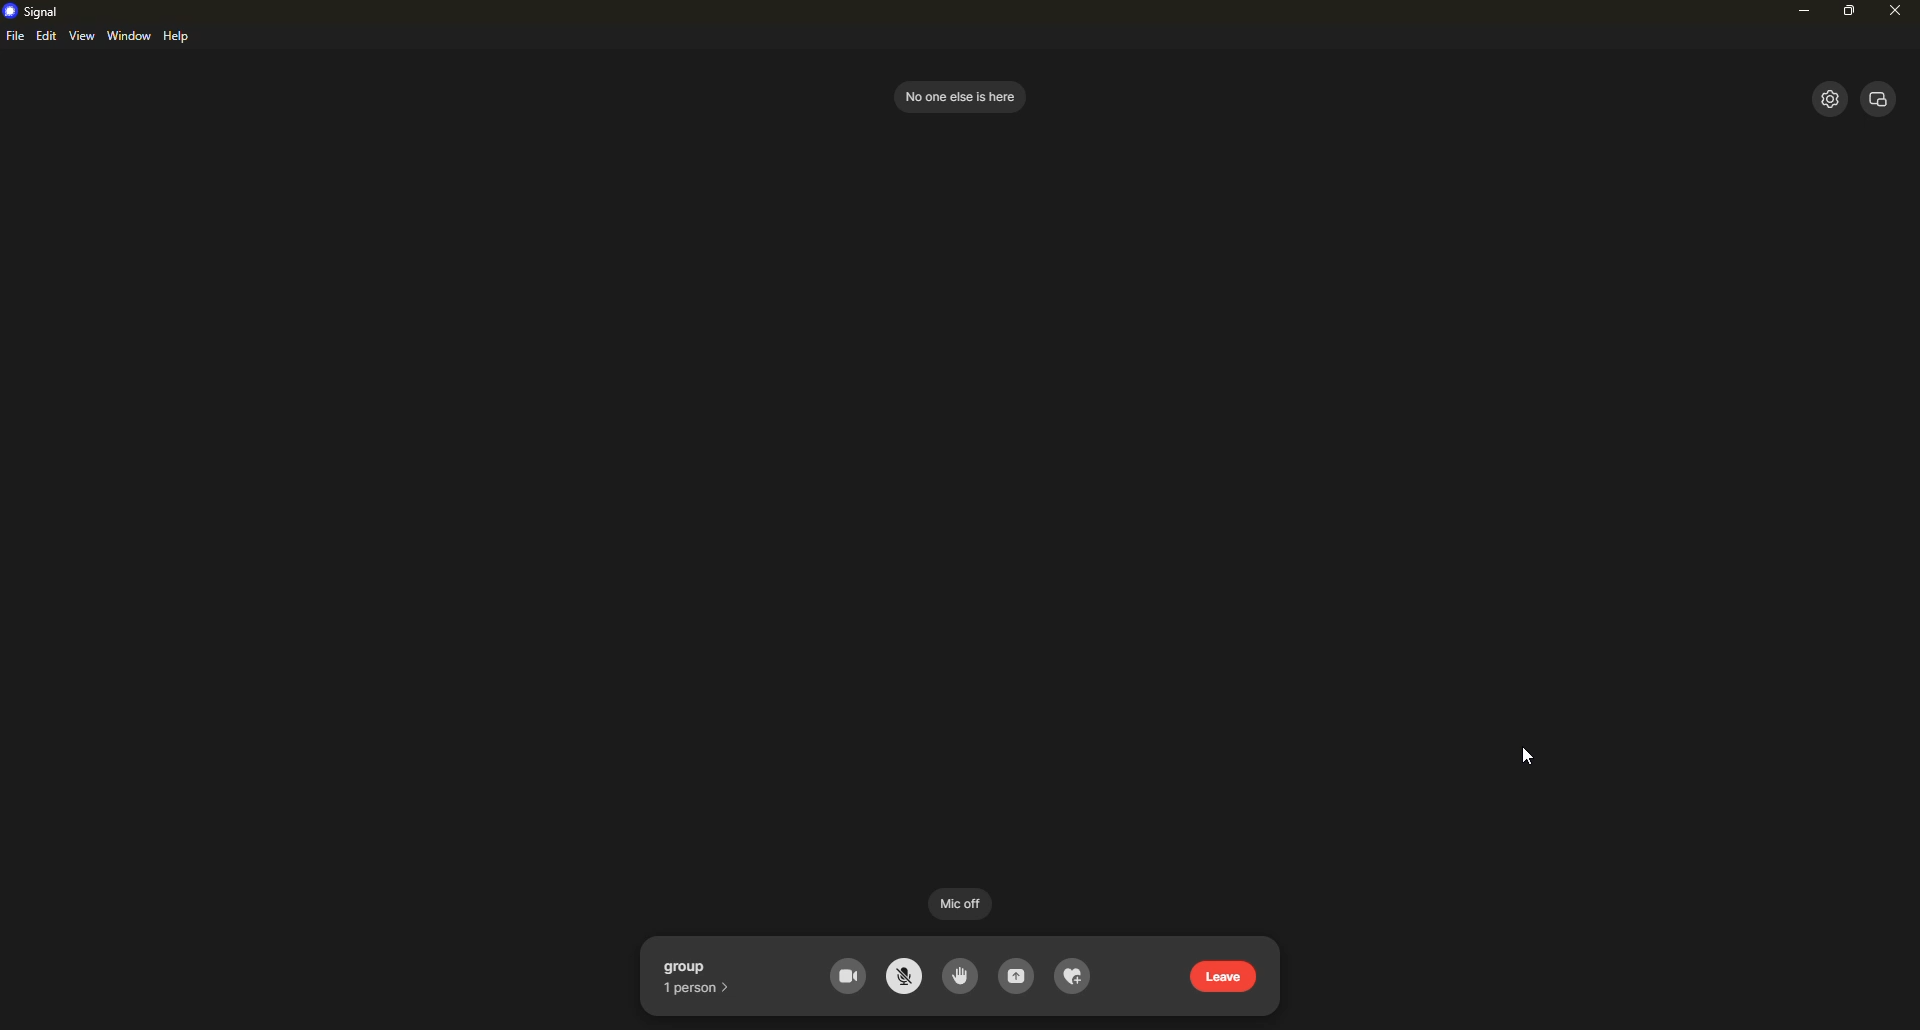 The image size is (1920, 1030). Describe the element at coordinates (700, 987) in the screenshot. I see `1` at that location.